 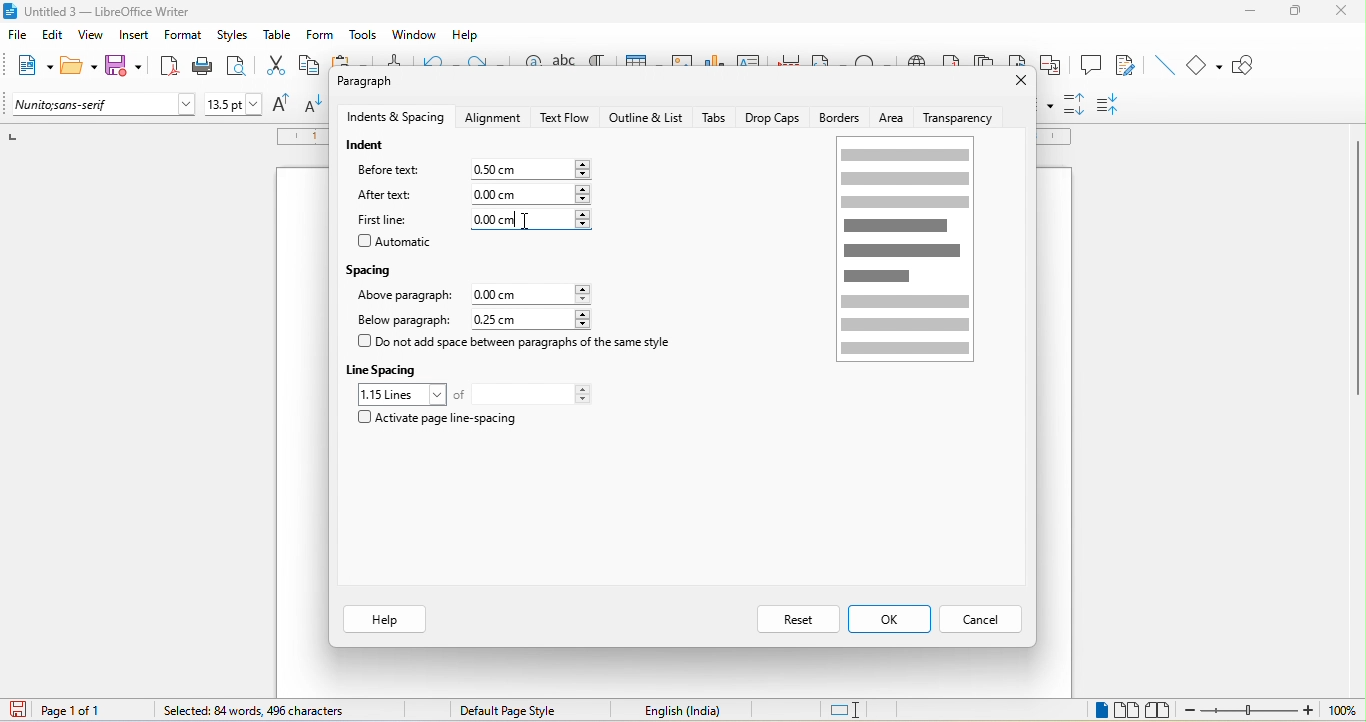 What do you see at coordinates (583, 169) in the screenshot?
I see `increase or decrease` at bounding box center [583, 169].